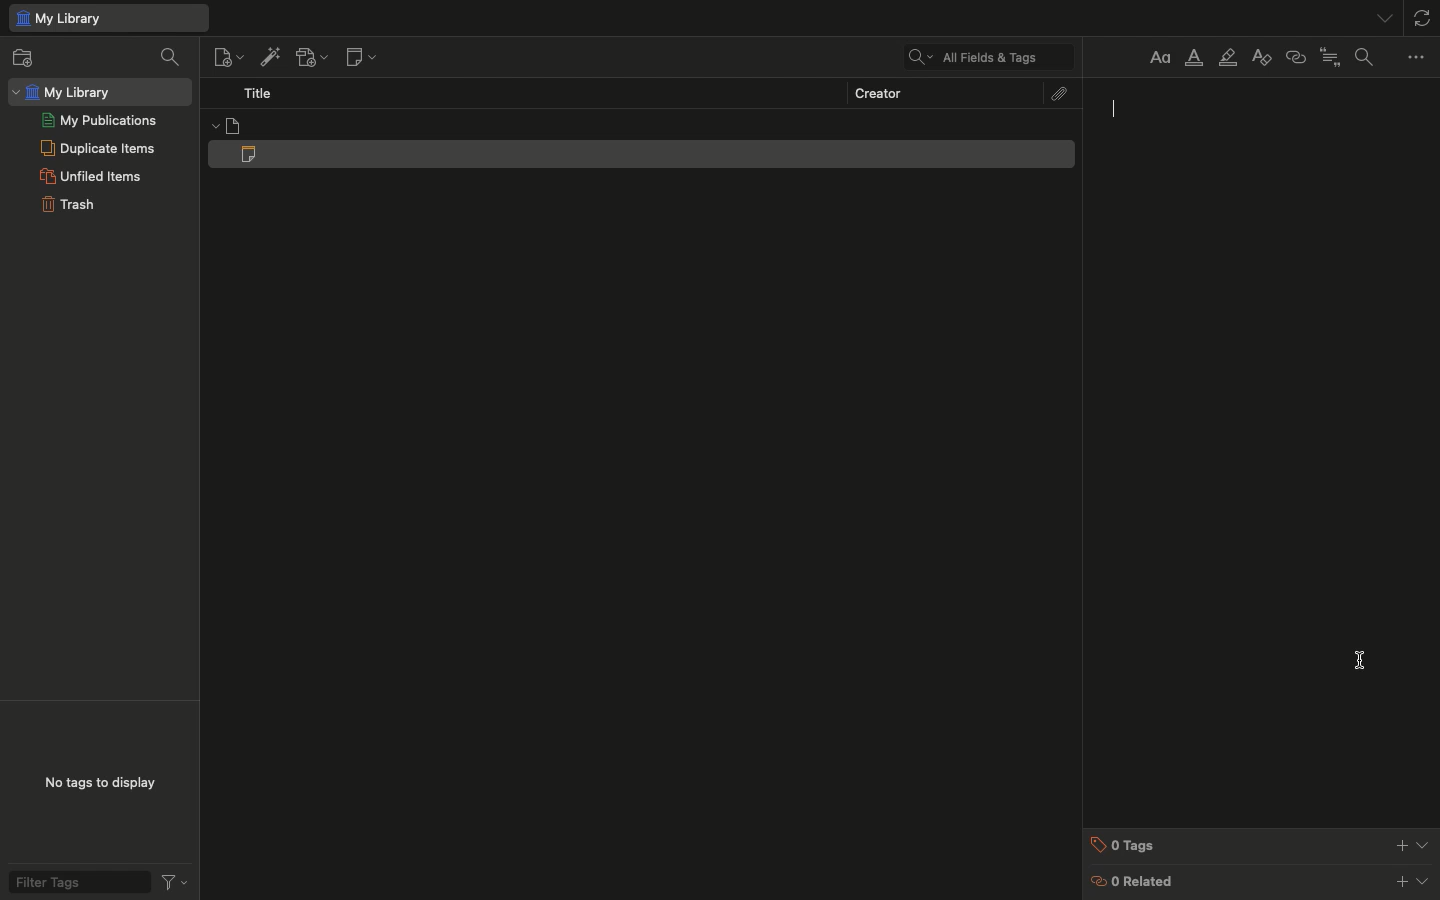 This screenshot has width=1440, height=900. Describe the element at coordinates (641, 125) in the screenshot. I see `Item` at that location.